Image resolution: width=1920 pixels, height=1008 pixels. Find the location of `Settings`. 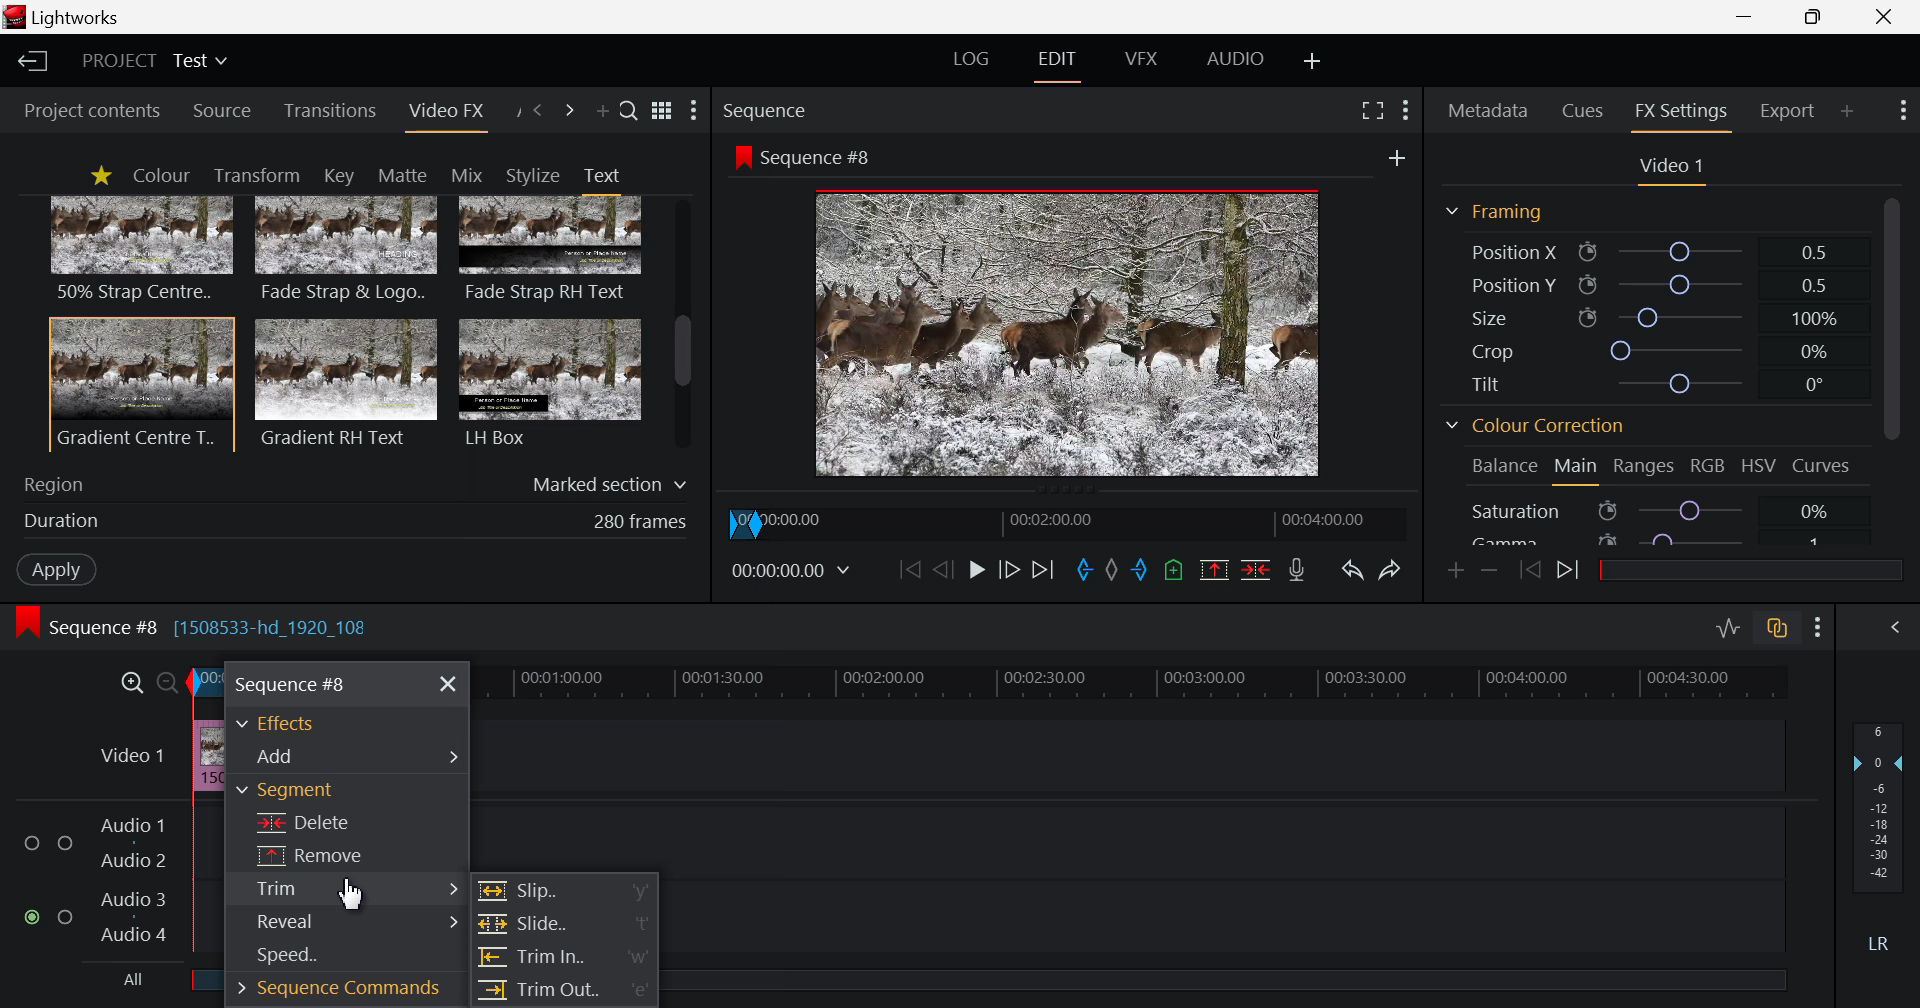

Settings is located at coordinates (1404, 108).